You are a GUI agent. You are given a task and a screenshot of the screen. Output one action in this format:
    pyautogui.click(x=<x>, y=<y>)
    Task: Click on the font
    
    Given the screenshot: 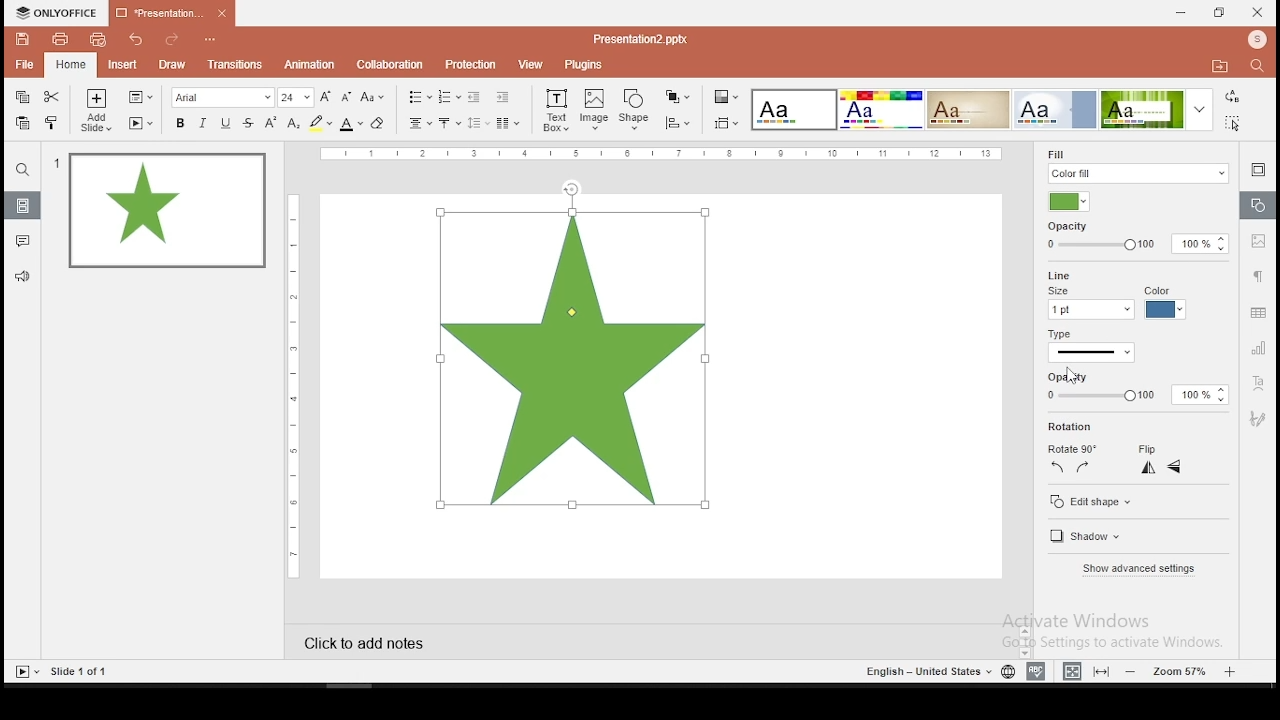 What is the action you would take?
    pyautogui.click(x=222, y=97)
    